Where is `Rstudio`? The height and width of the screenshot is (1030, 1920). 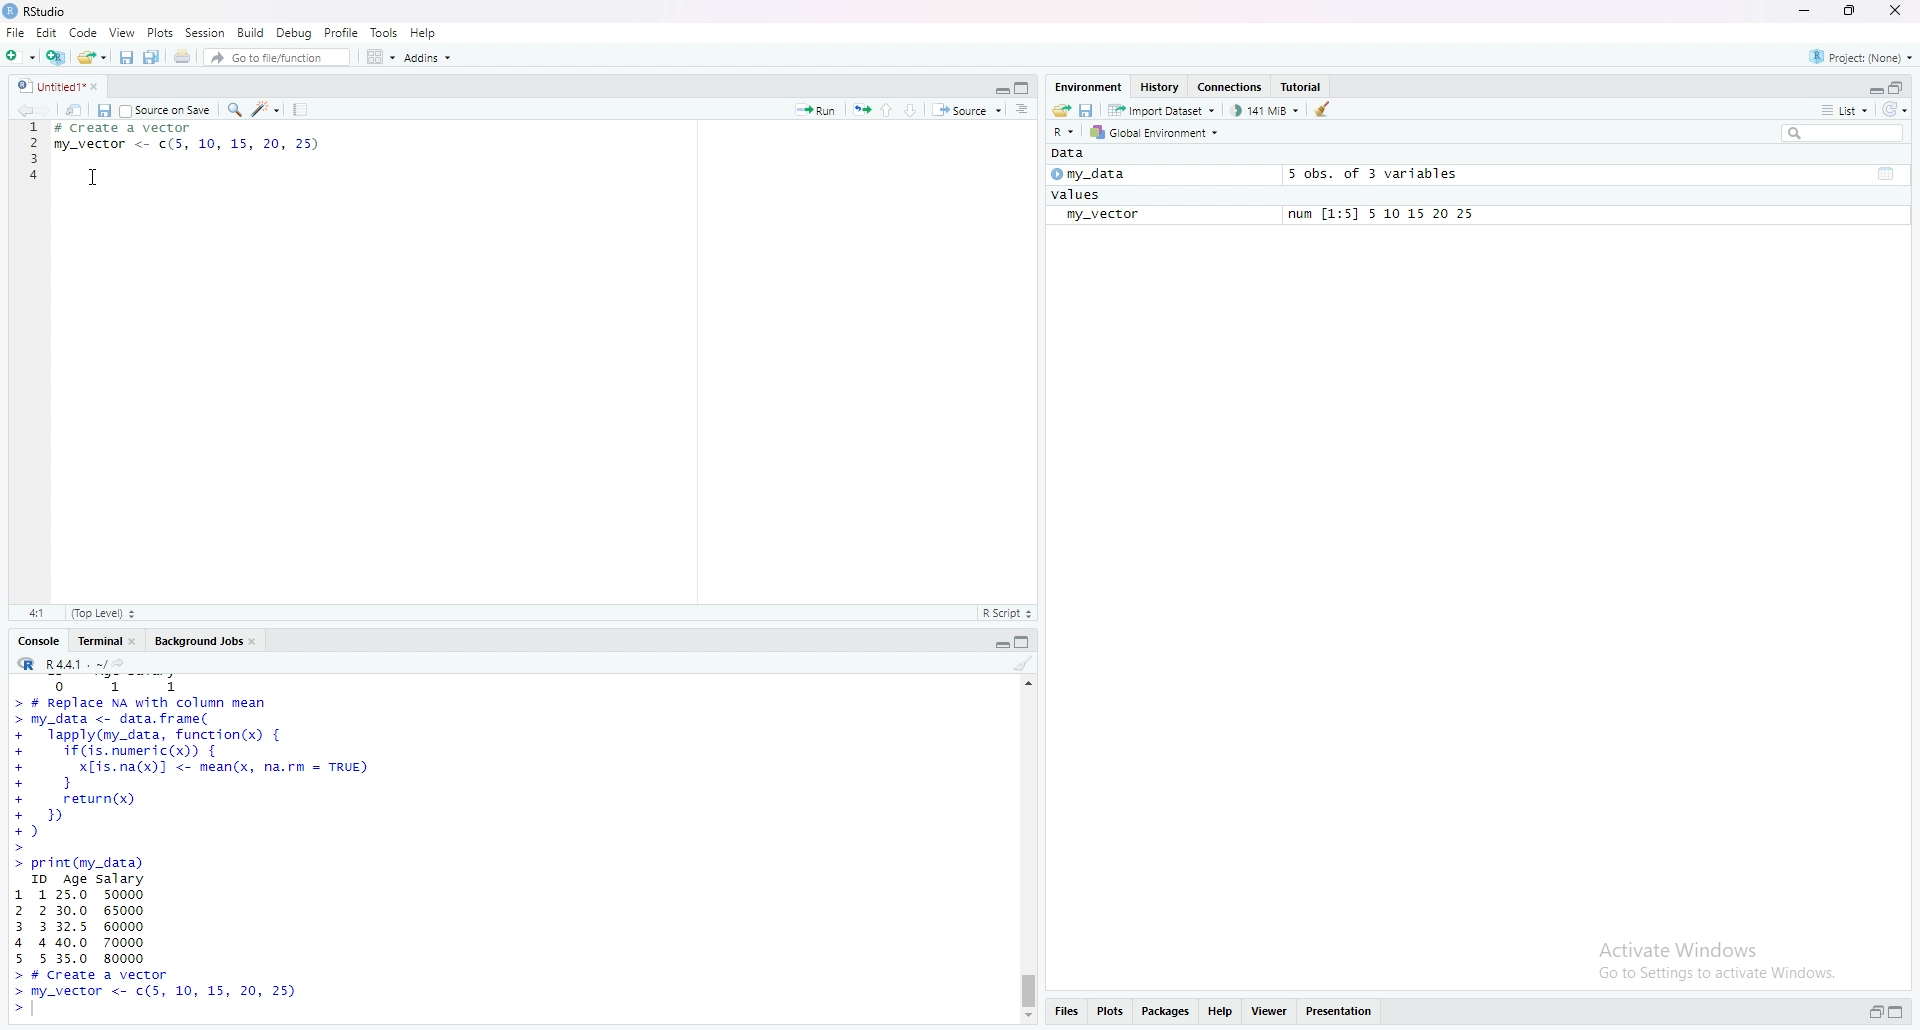
Rstudio is located at coordinates (39, 11).